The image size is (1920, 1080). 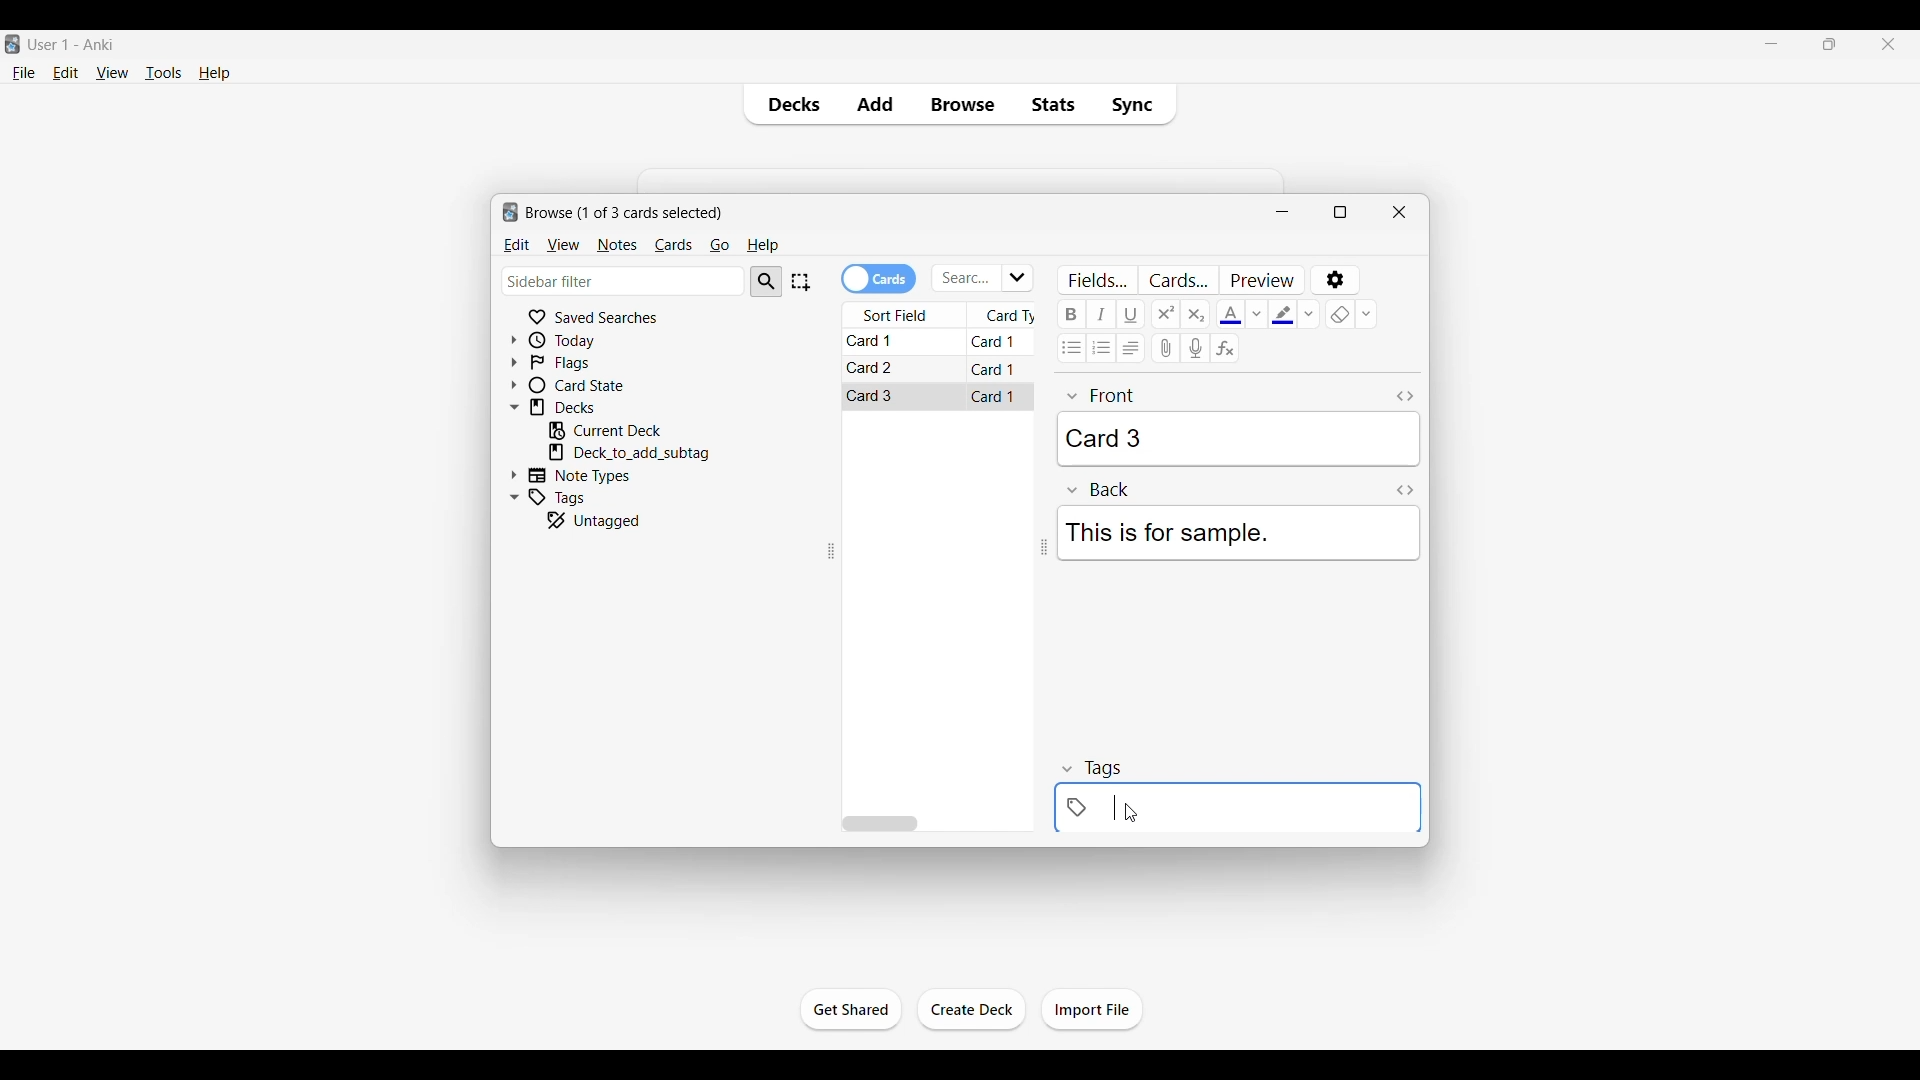 What do you see at coordinates (878, 343) in the screenshot?
I see `Card 1` at bounding box center [878, 343].